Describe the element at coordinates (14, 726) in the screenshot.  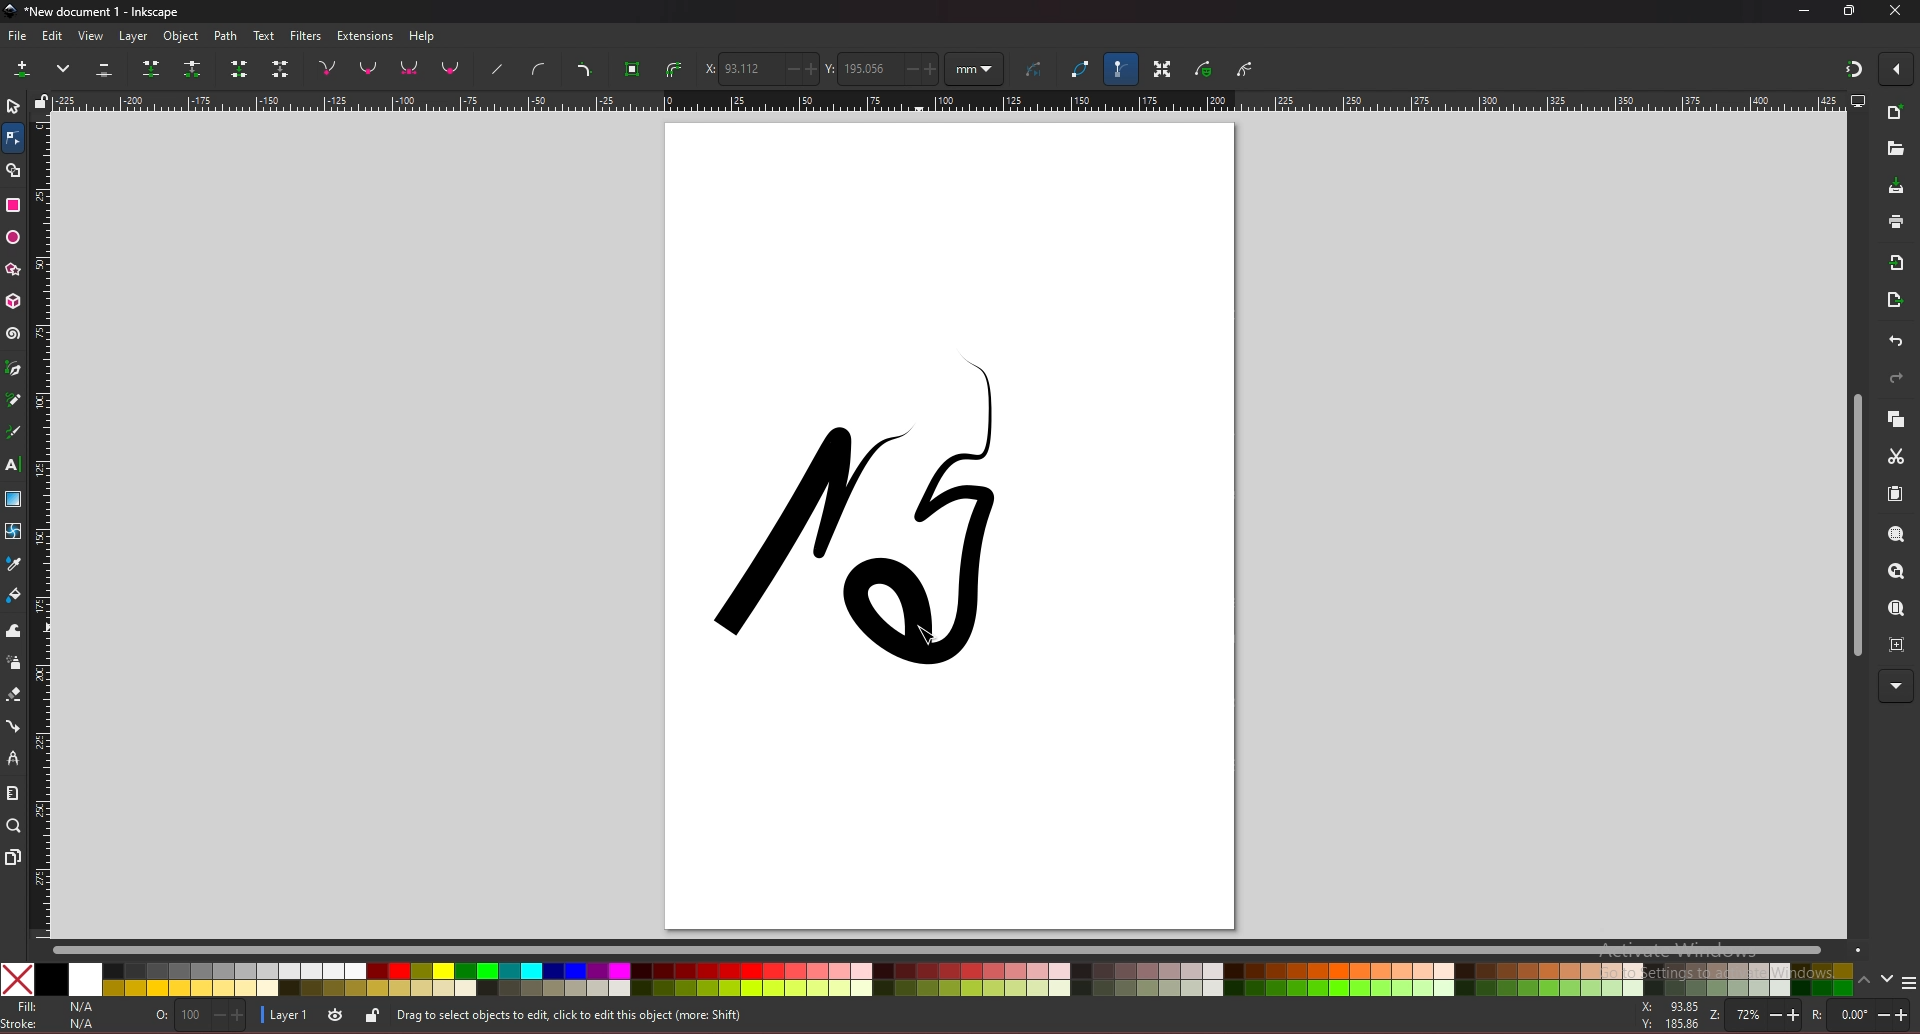
I see `connector` at that location.